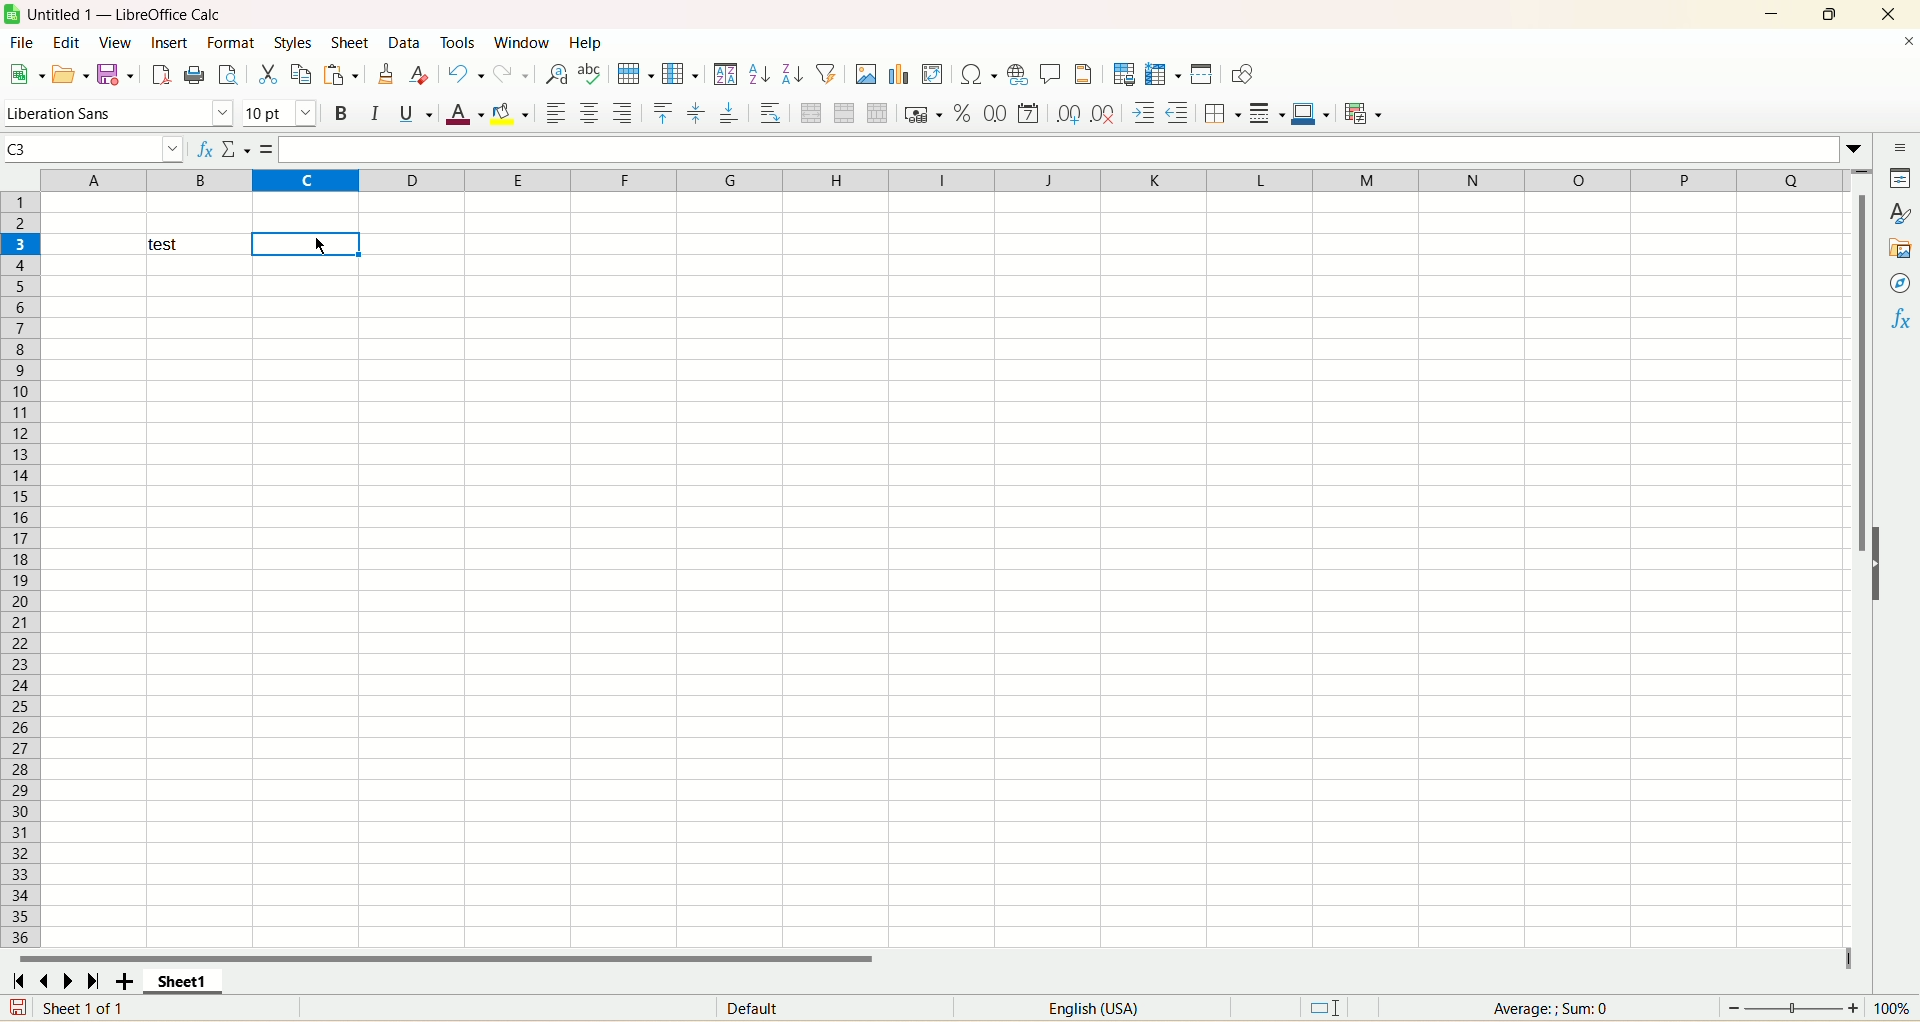 The height and width of the screenshot is (1022, 1920). I want to click on align bottom, so click(730, 112).